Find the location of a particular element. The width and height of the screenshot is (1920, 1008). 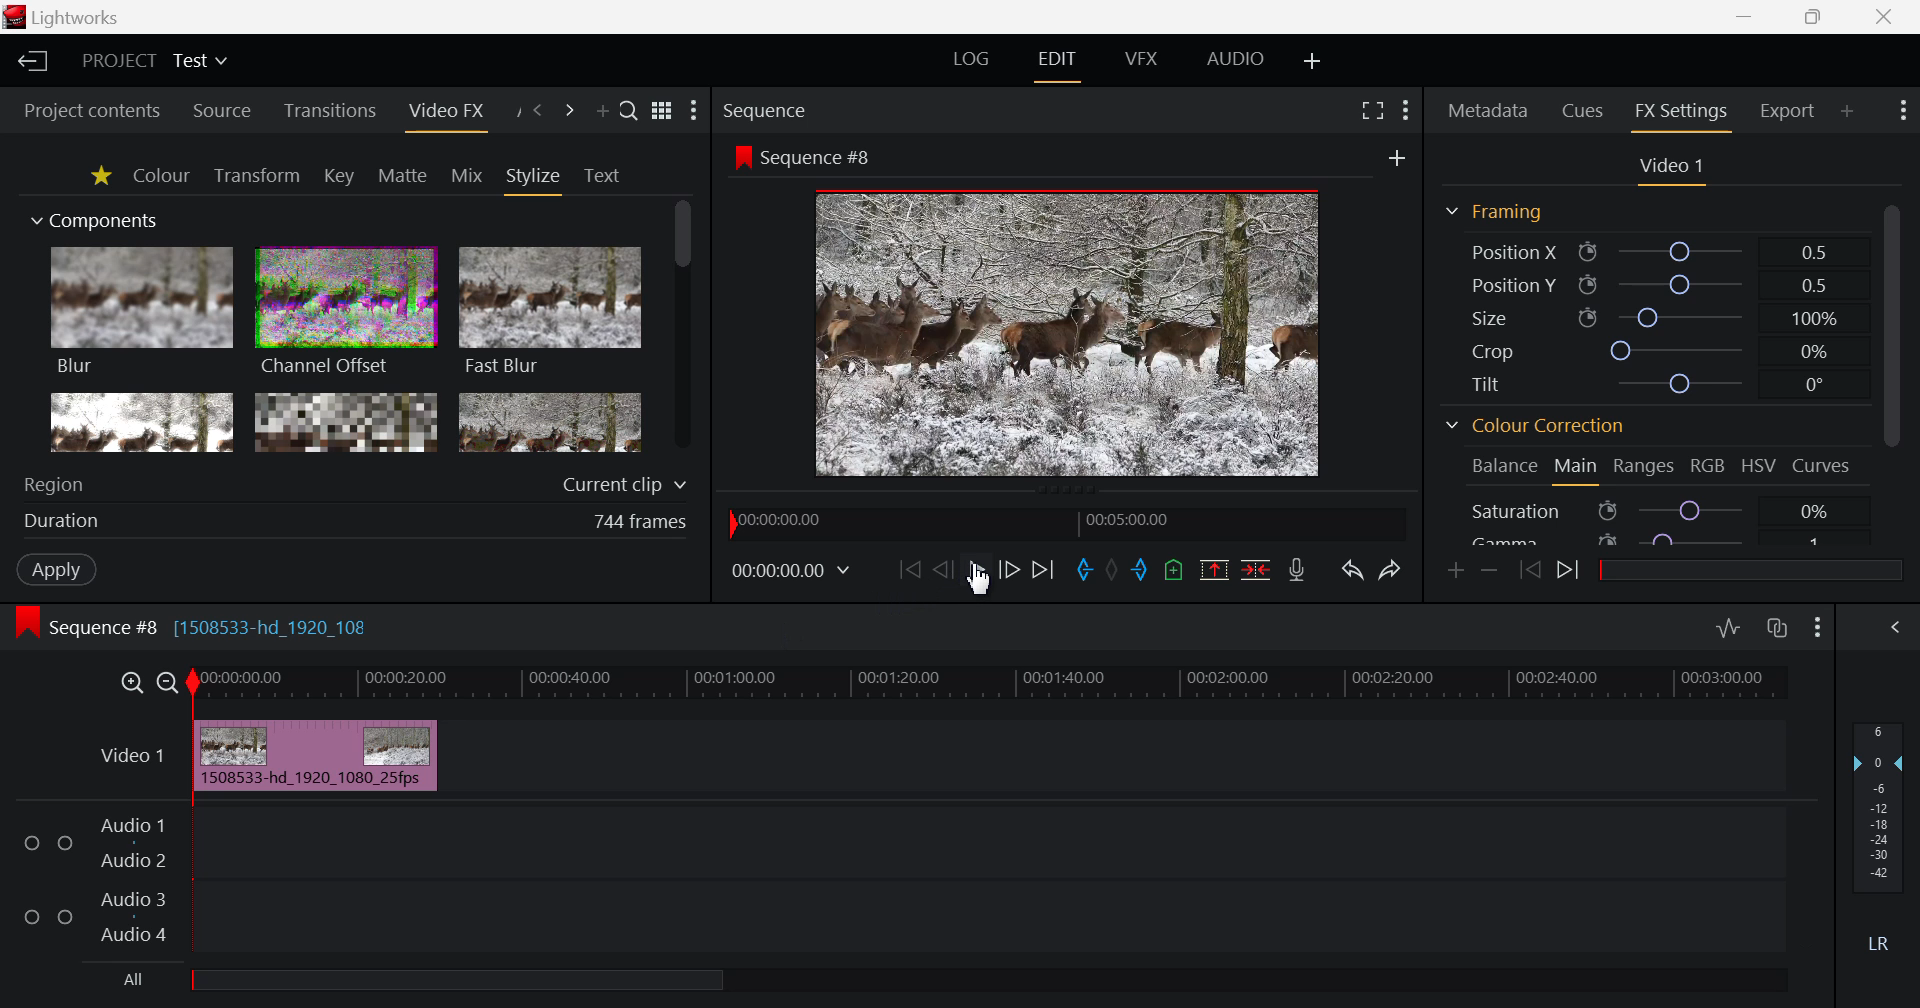

Go Forward is located at coordinates (1009, 570).